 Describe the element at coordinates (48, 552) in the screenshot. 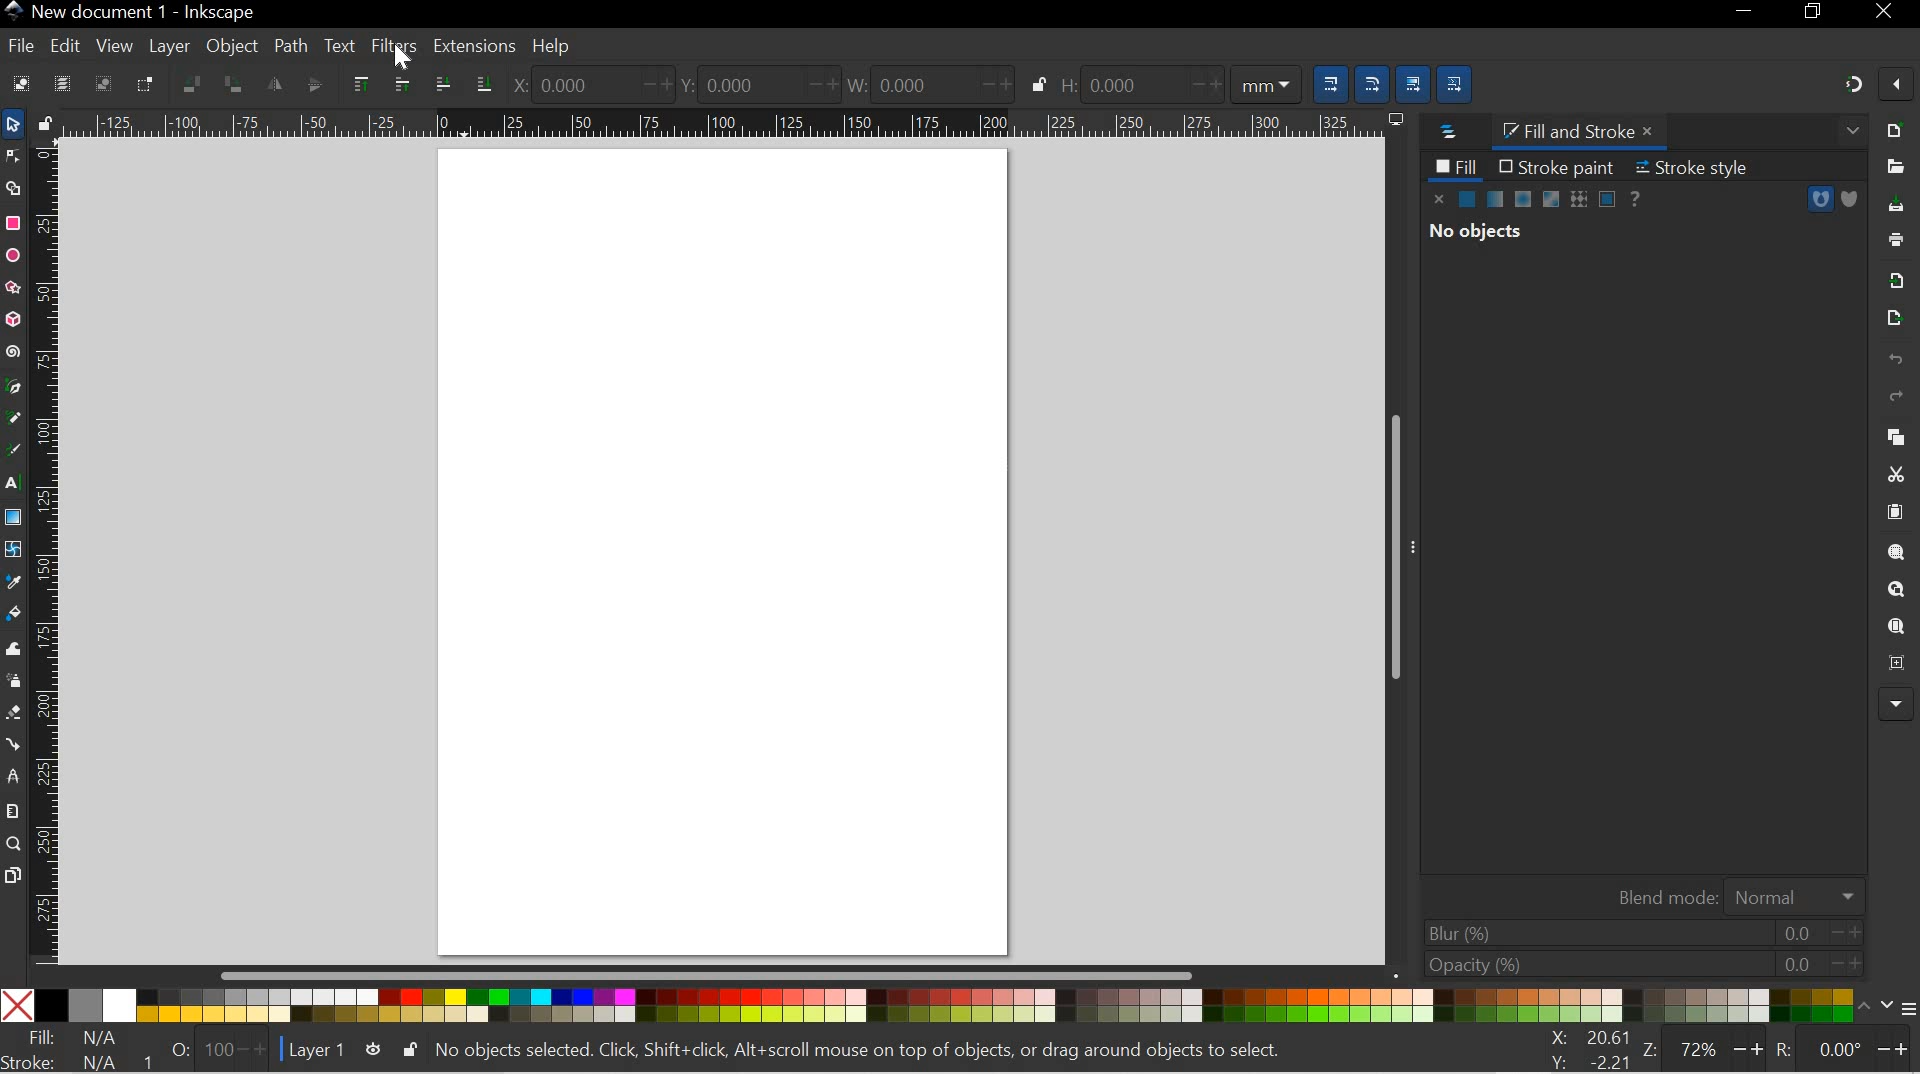

I see `RULER` at that location.